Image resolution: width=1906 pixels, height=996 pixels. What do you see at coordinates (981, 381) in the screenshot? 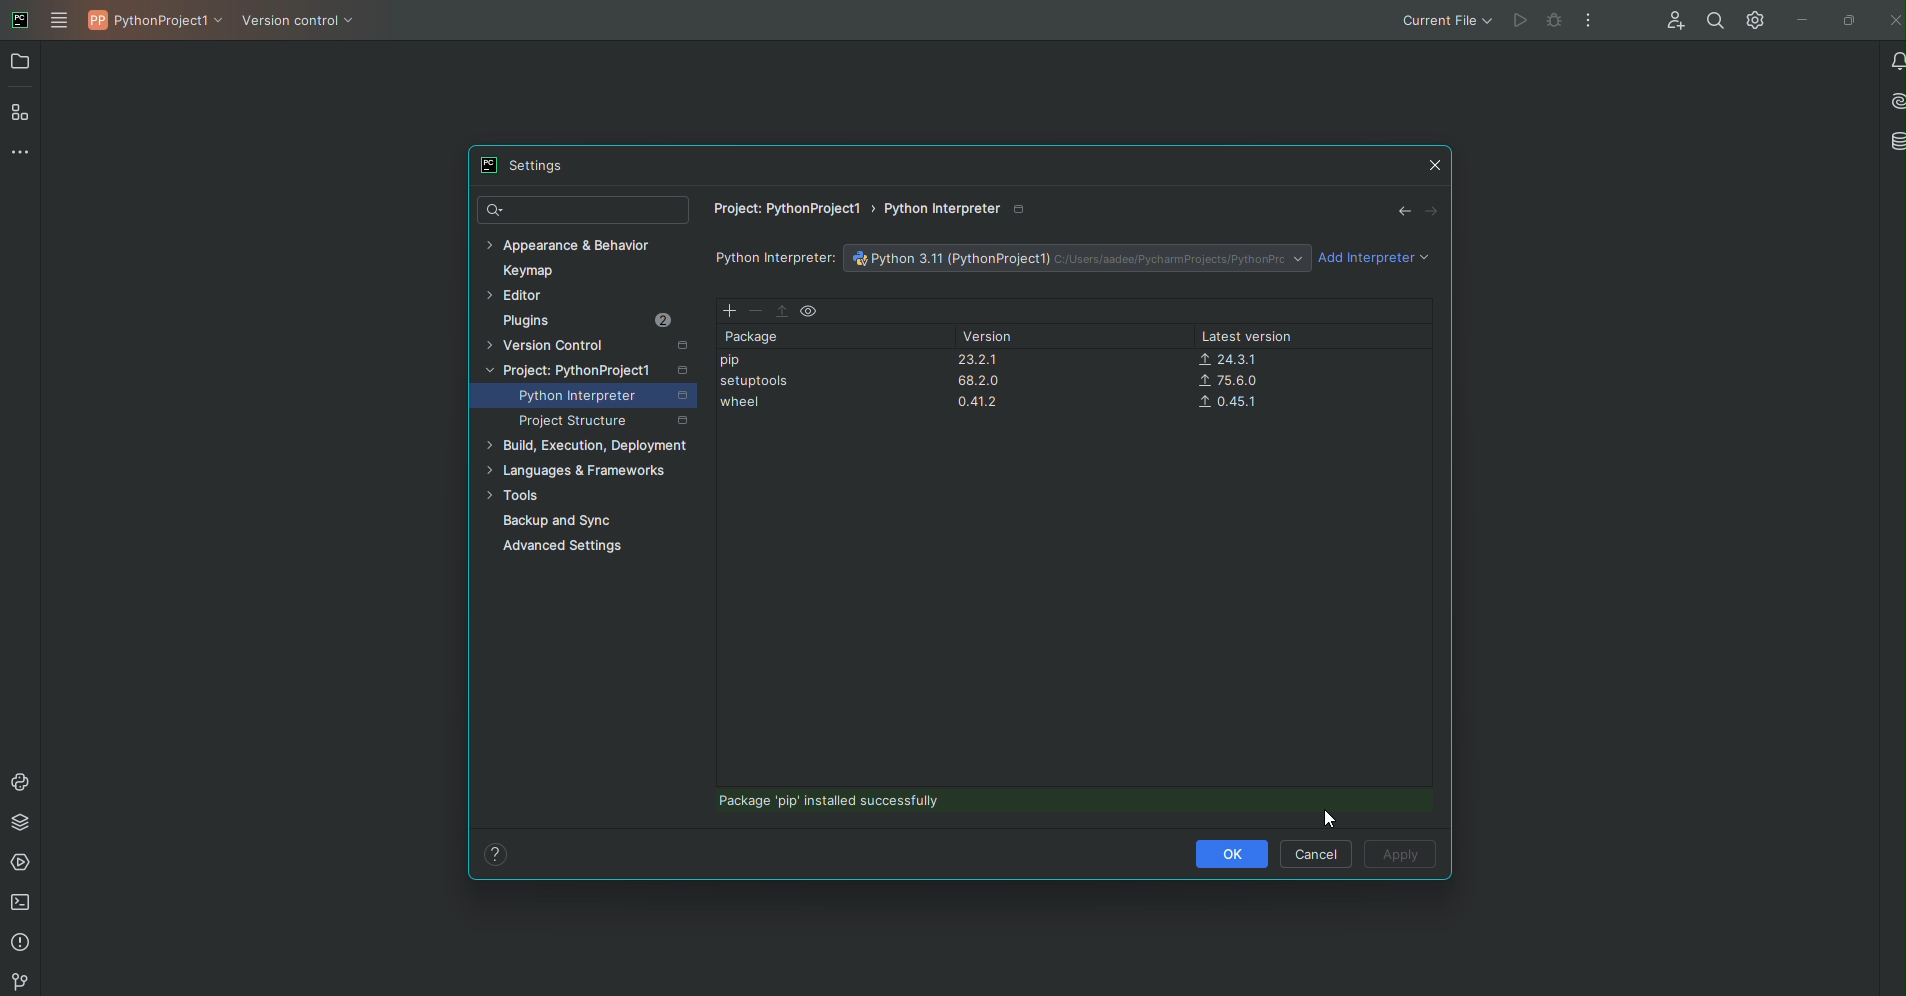
I see `68.2.0` at bounding box center [981, 381].